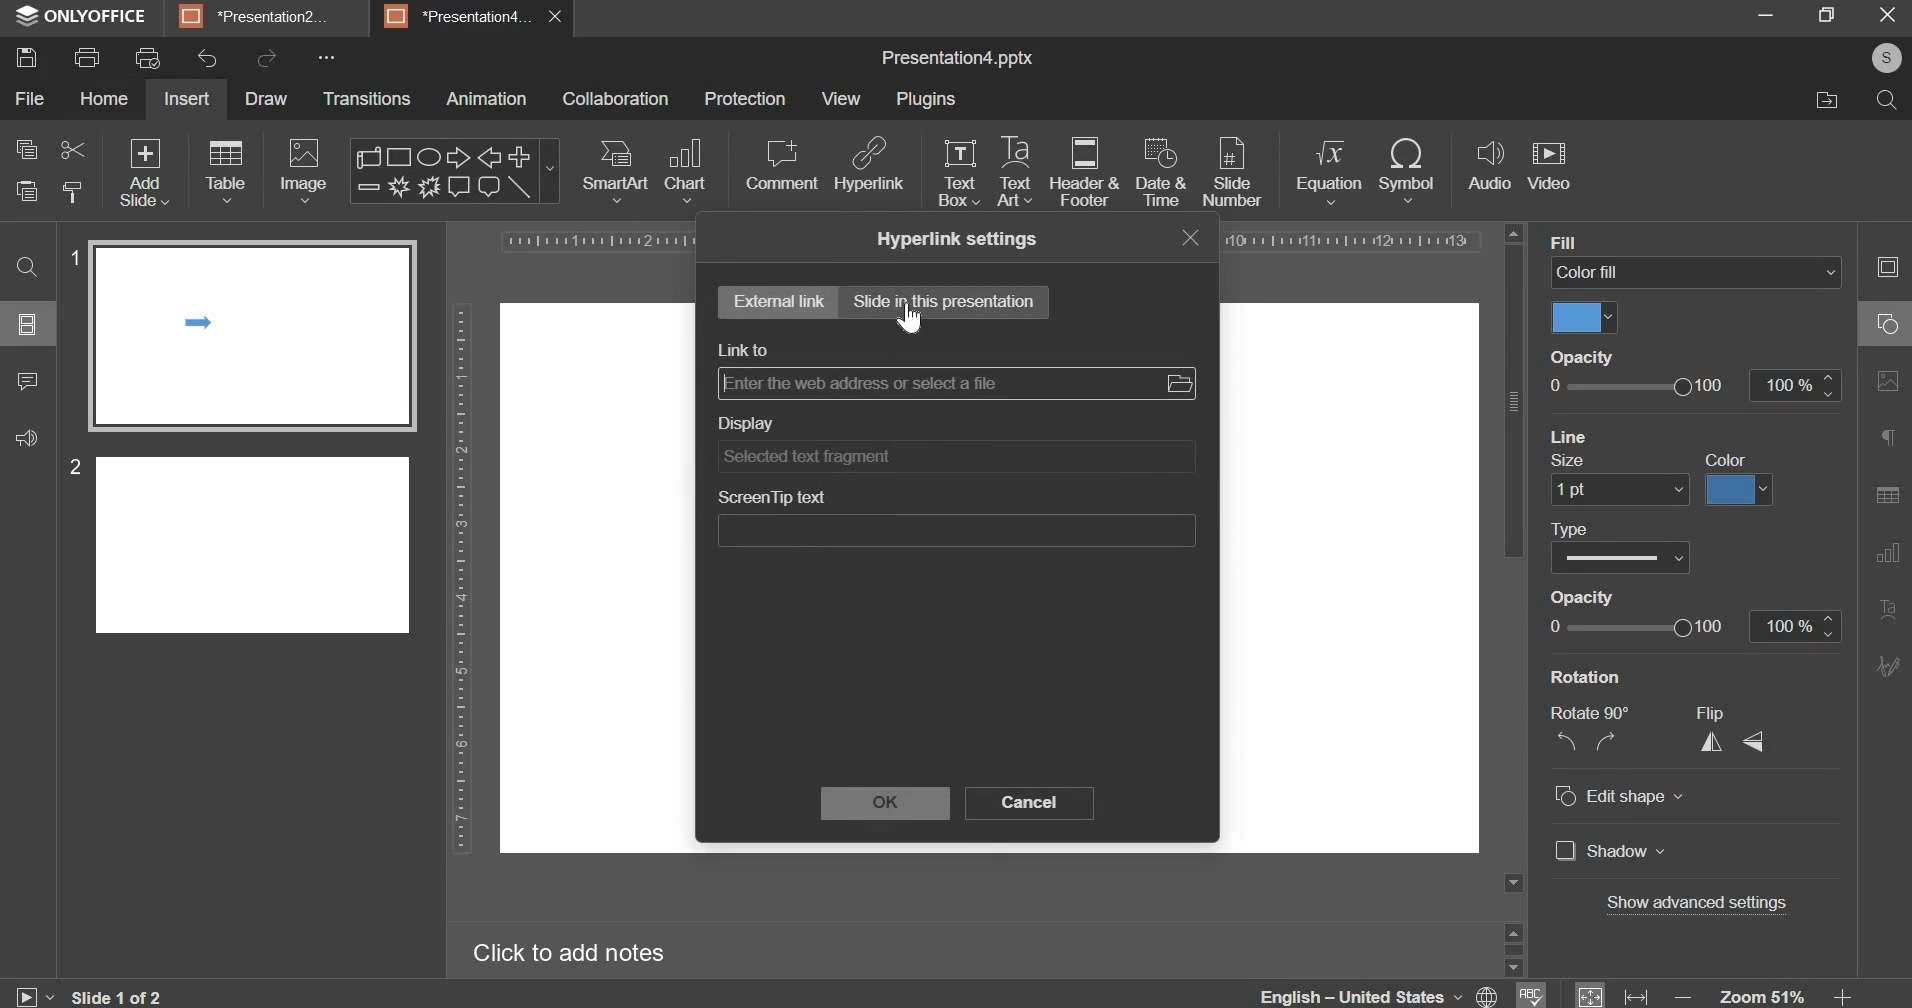 This screenshot has height=1008, width=1912. What do you see at coordinates (1329, 171) in the screenshot?
I see `equation` at bounding box center [1329, 171].